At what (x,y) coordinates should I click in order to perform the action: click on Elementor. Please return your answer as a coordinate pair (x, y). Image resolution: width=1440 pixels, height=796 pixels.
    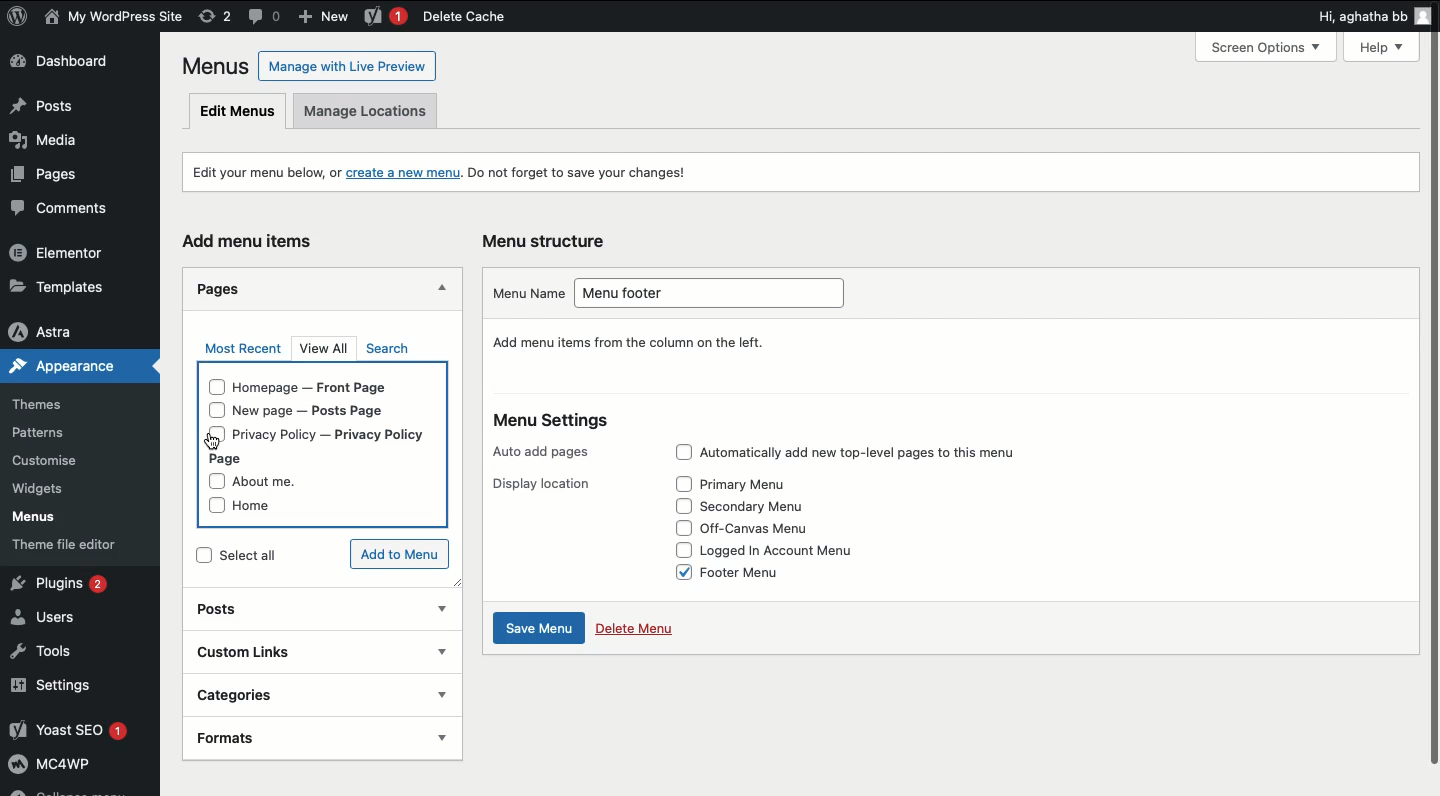
    Looking at the image, I should click on (68, 254).